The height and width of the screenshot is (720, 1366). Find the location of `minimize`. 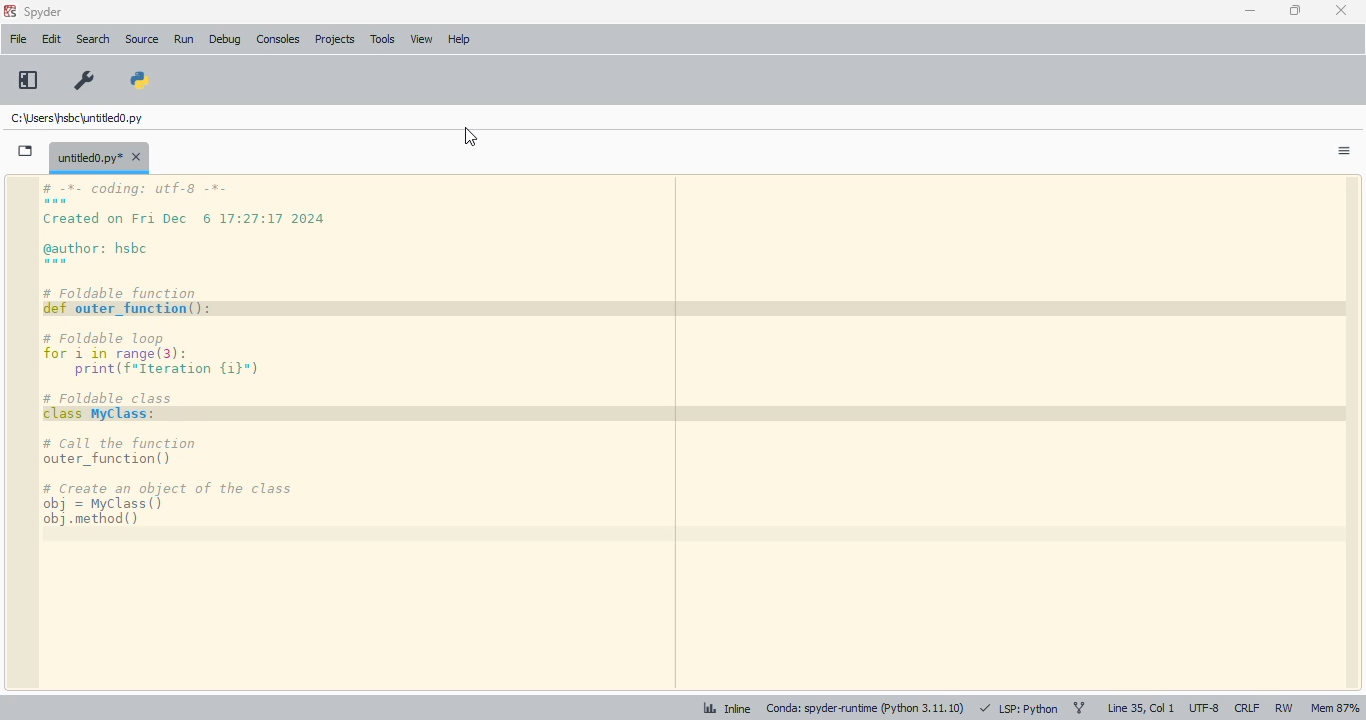

minimize is located at coordinates (1251, 11).